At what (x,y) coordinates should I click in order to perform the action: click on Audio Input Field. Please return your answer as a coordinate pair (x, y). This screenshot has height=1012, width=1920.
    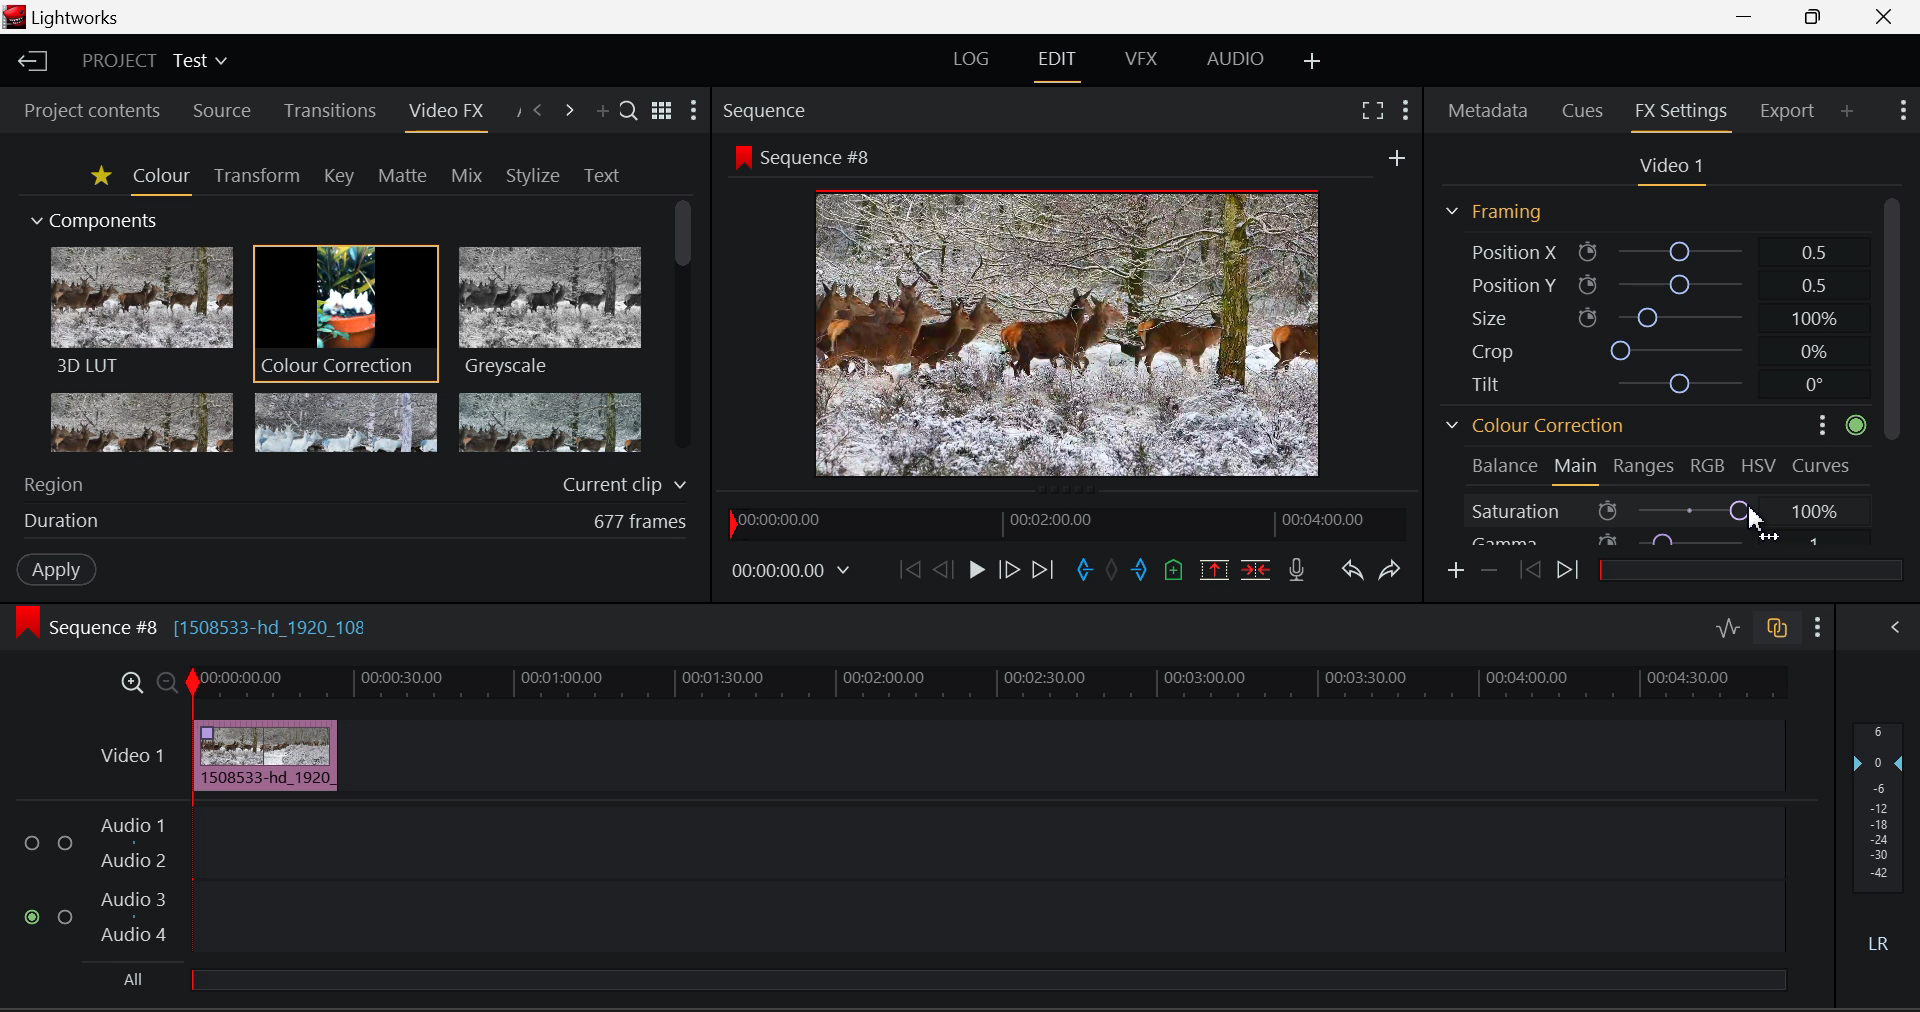
    Looking at the image, I should click on (985, 919).